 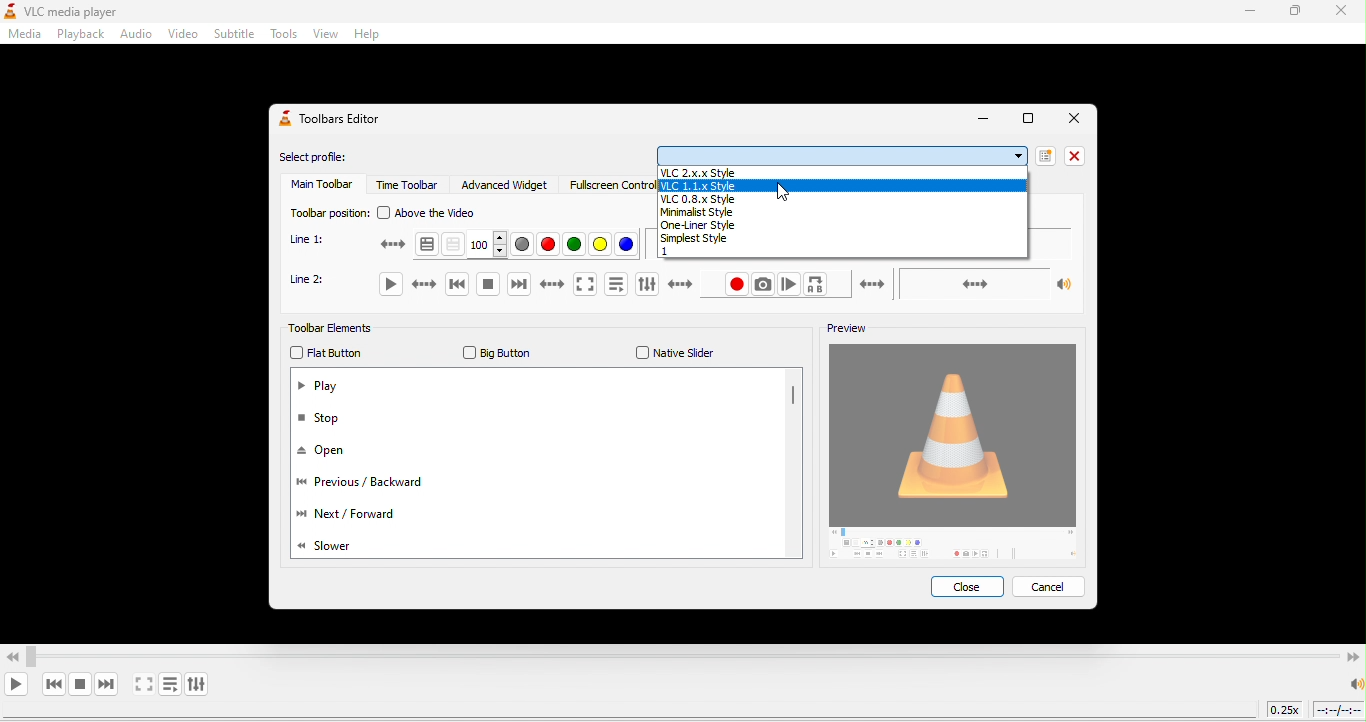 I want to click on next/forward, so click(x=345, y=514).